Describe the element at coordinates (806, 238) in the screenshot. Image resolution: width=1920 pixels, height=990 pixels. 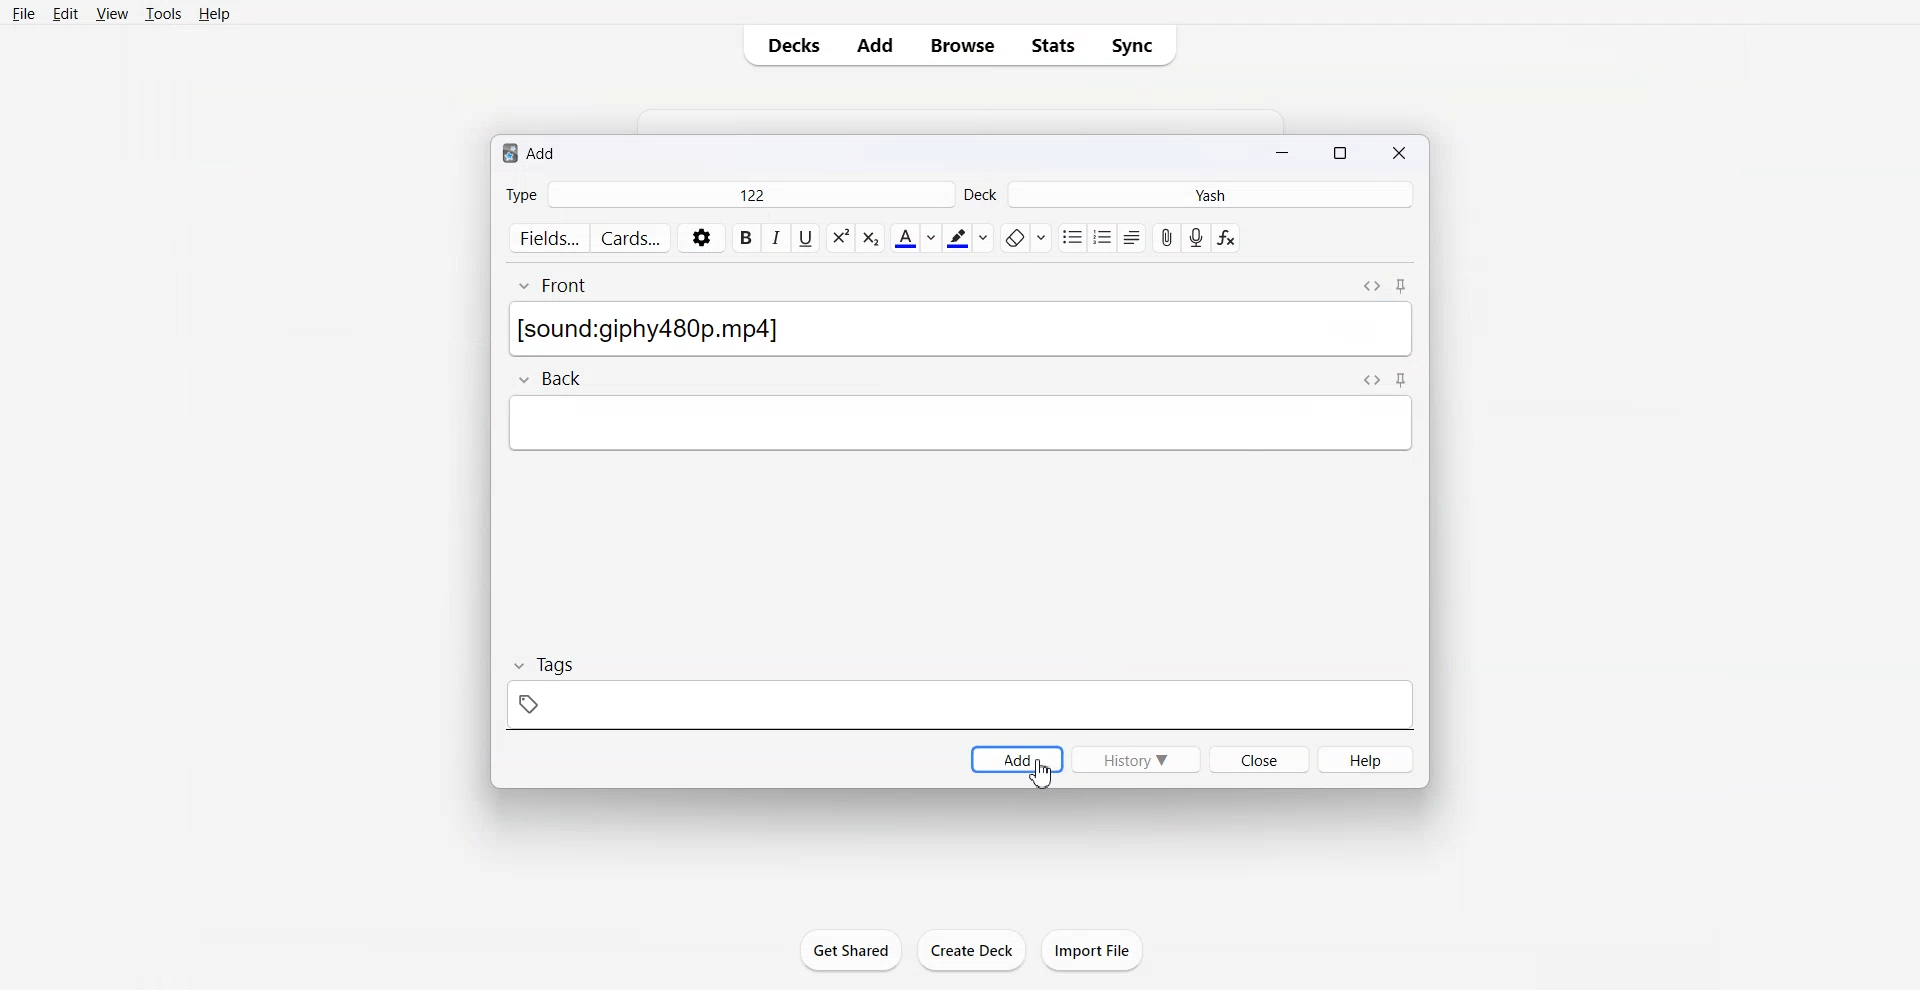
I see `Underline` at that location.